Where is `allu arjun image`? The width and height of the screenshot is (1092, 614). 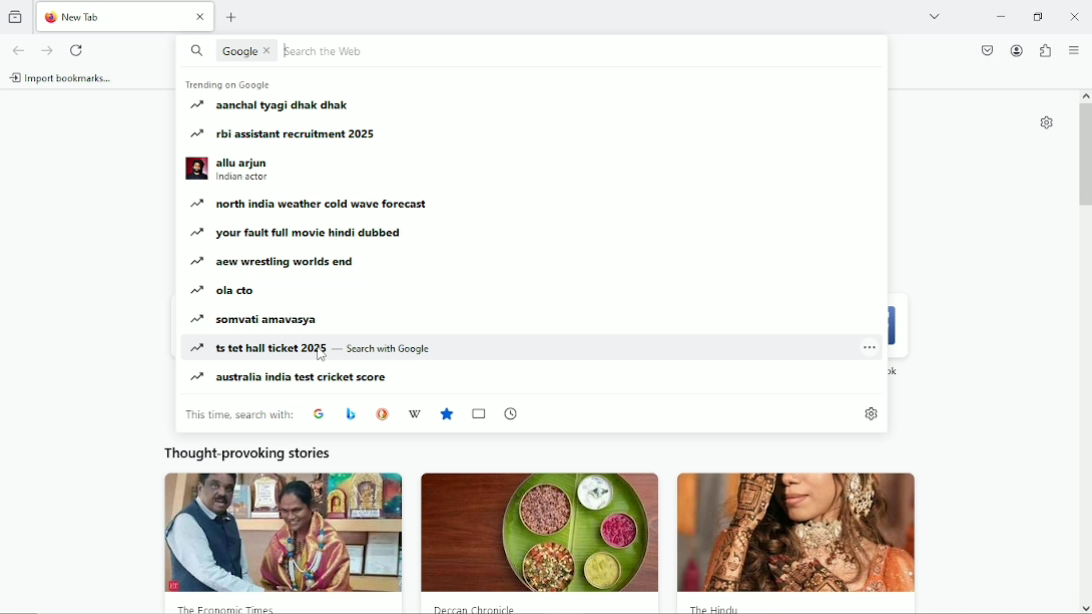
allu arjun image is located at coordinates (196, 169).